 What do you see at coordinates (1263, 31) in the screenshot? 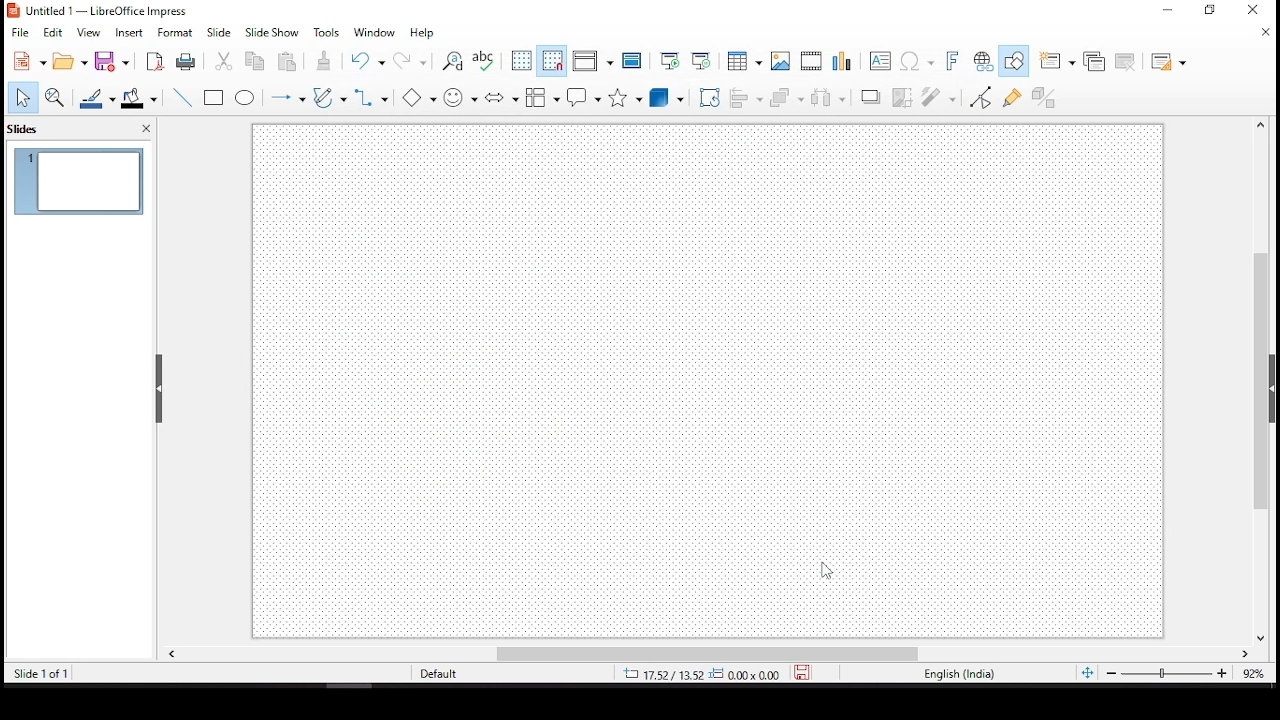
I see `close` at bounding box center [1263, 31].